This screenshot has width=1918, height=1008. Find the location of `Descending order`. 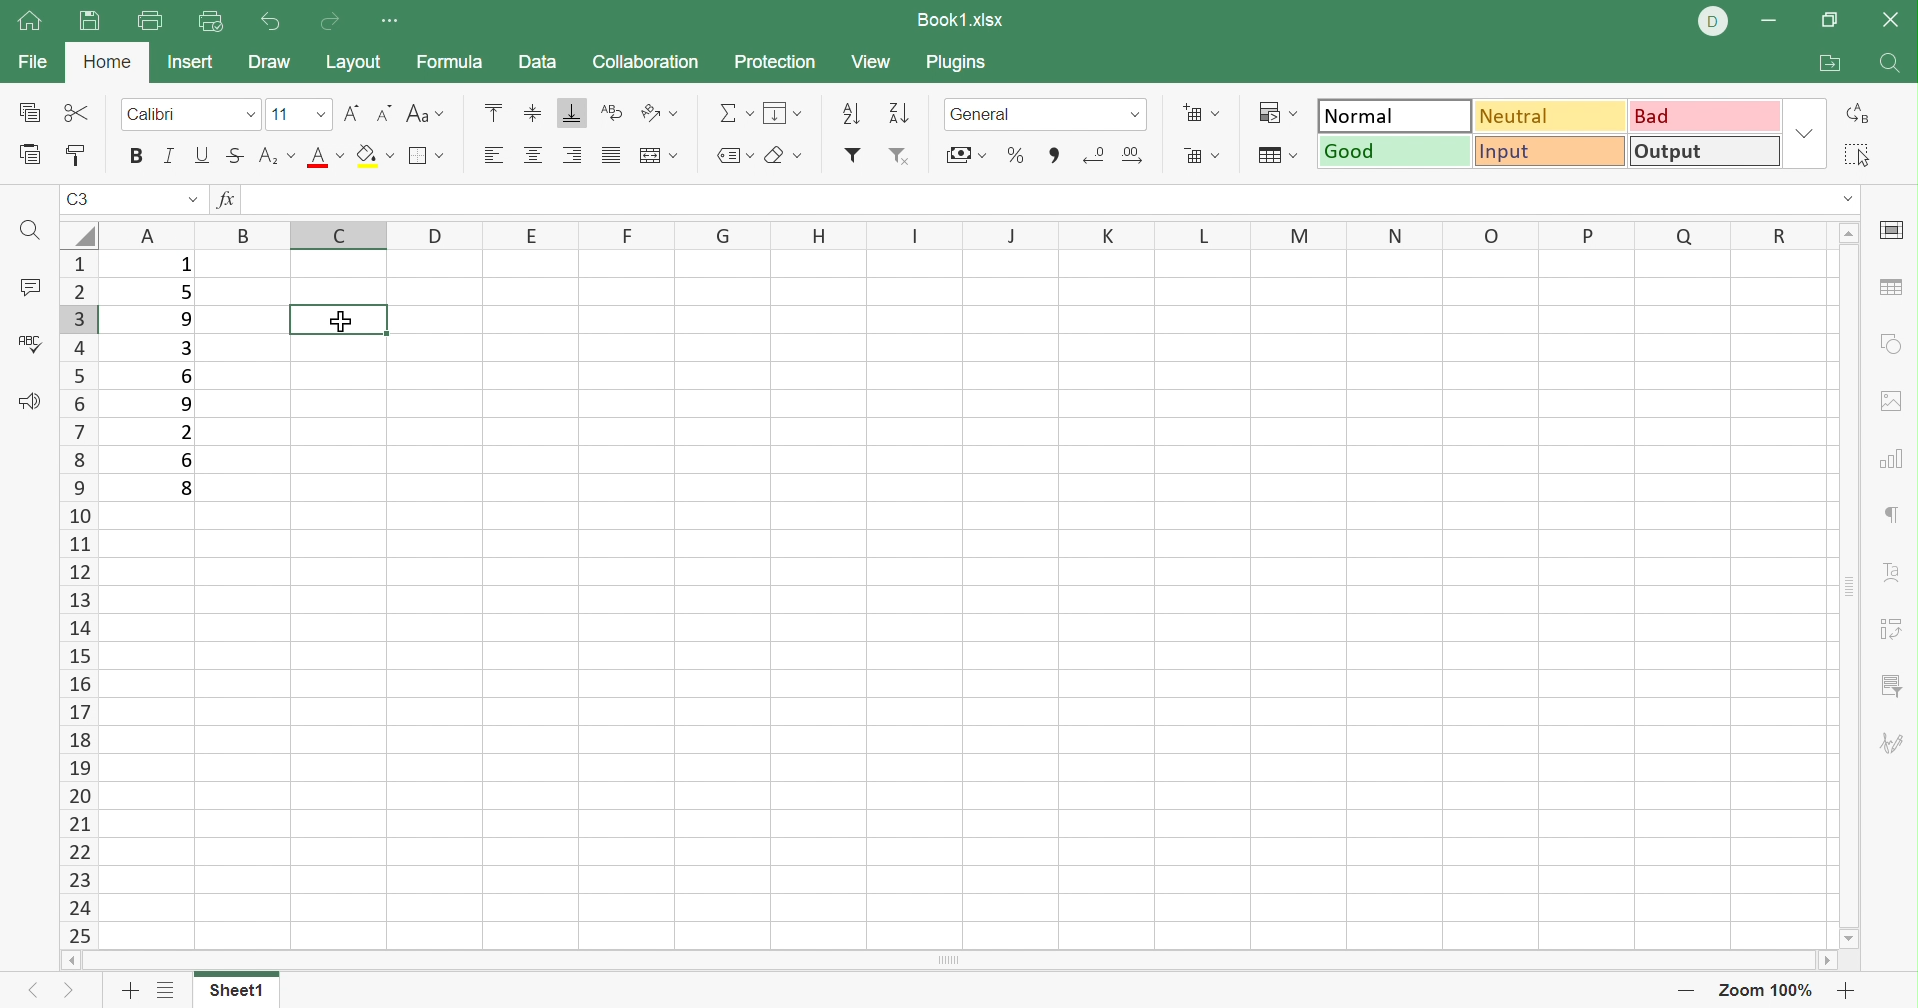

Descending order is located at coordinates (900, 114).